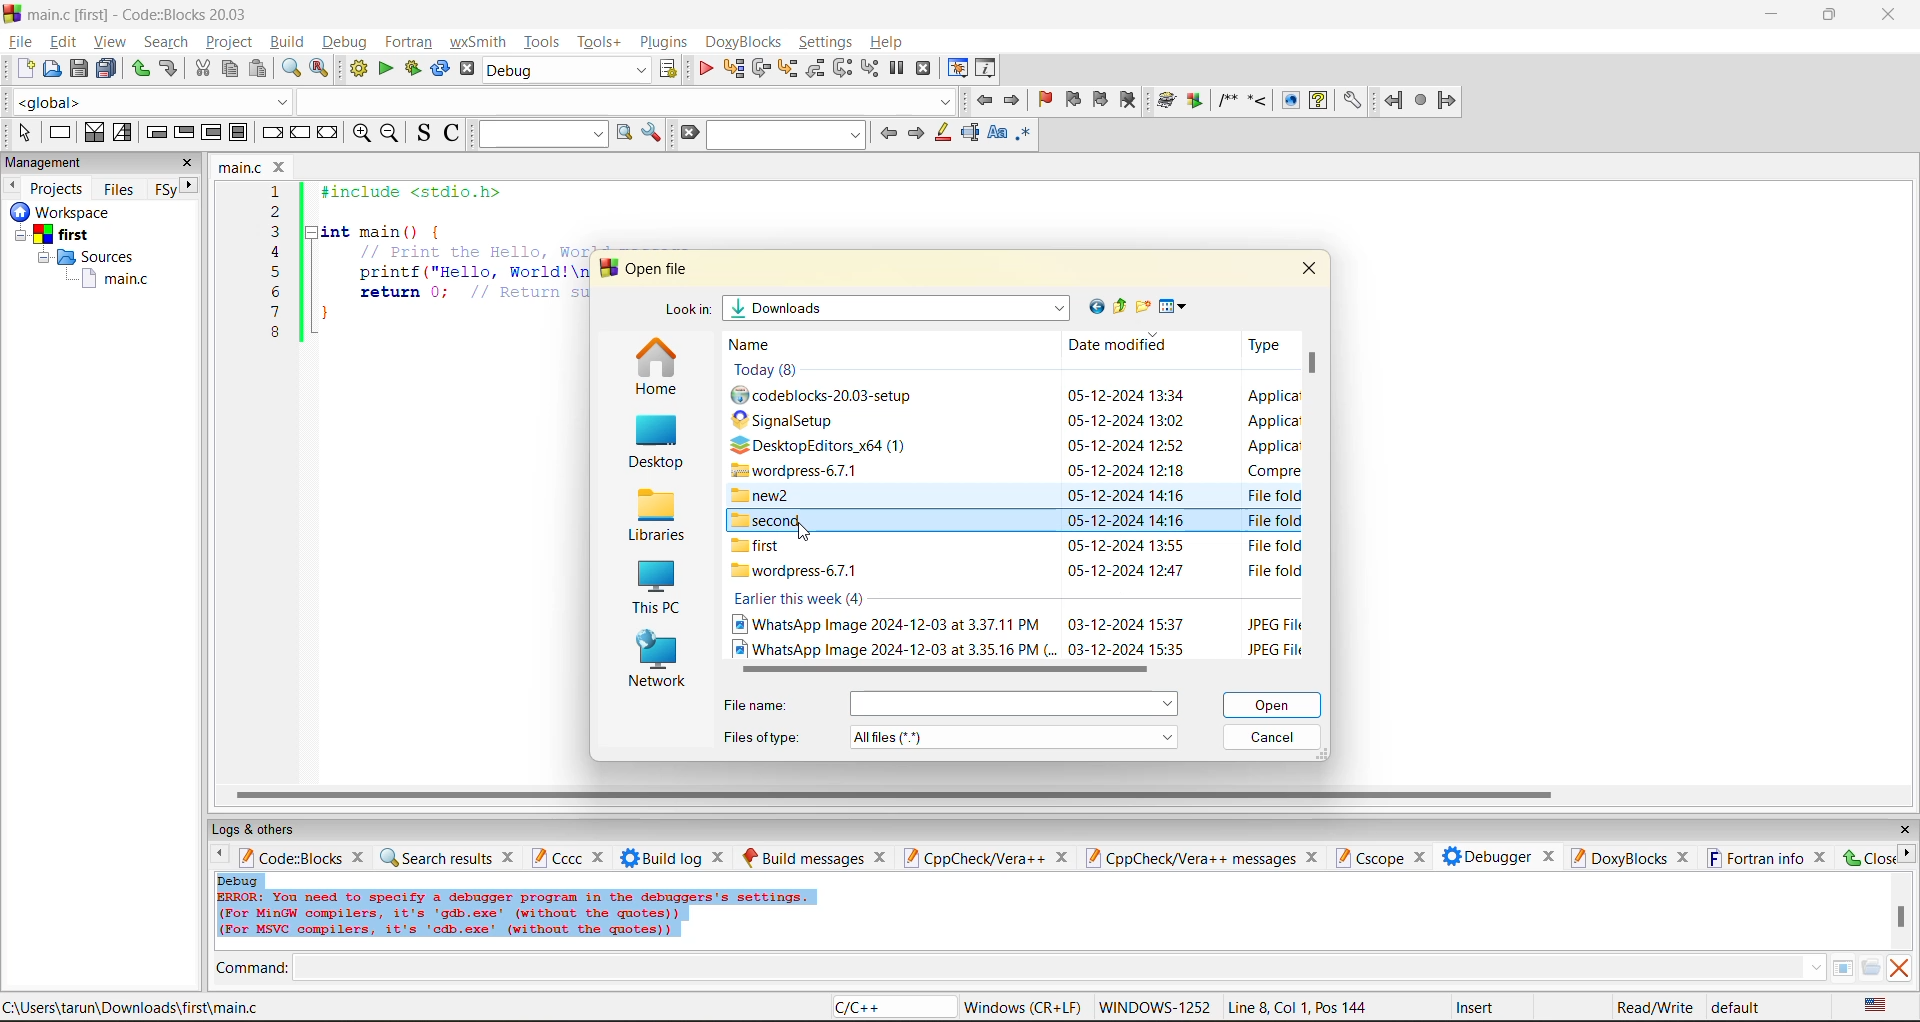  I want to click on read/write, so click(1654, 1007).